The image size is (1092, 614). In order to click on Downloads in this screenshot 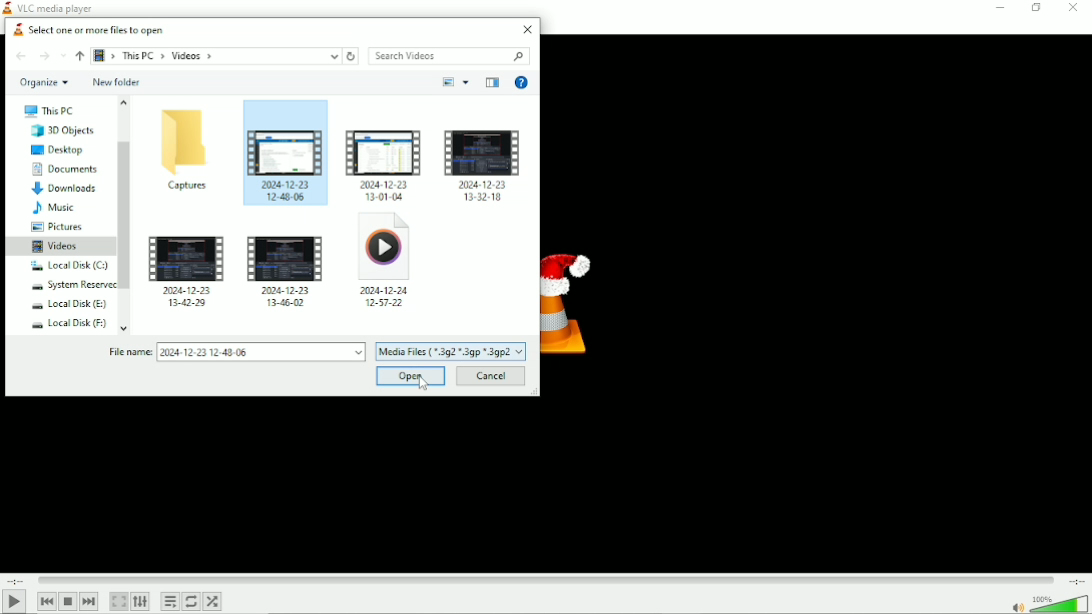, I will do `click(65, 189)`.